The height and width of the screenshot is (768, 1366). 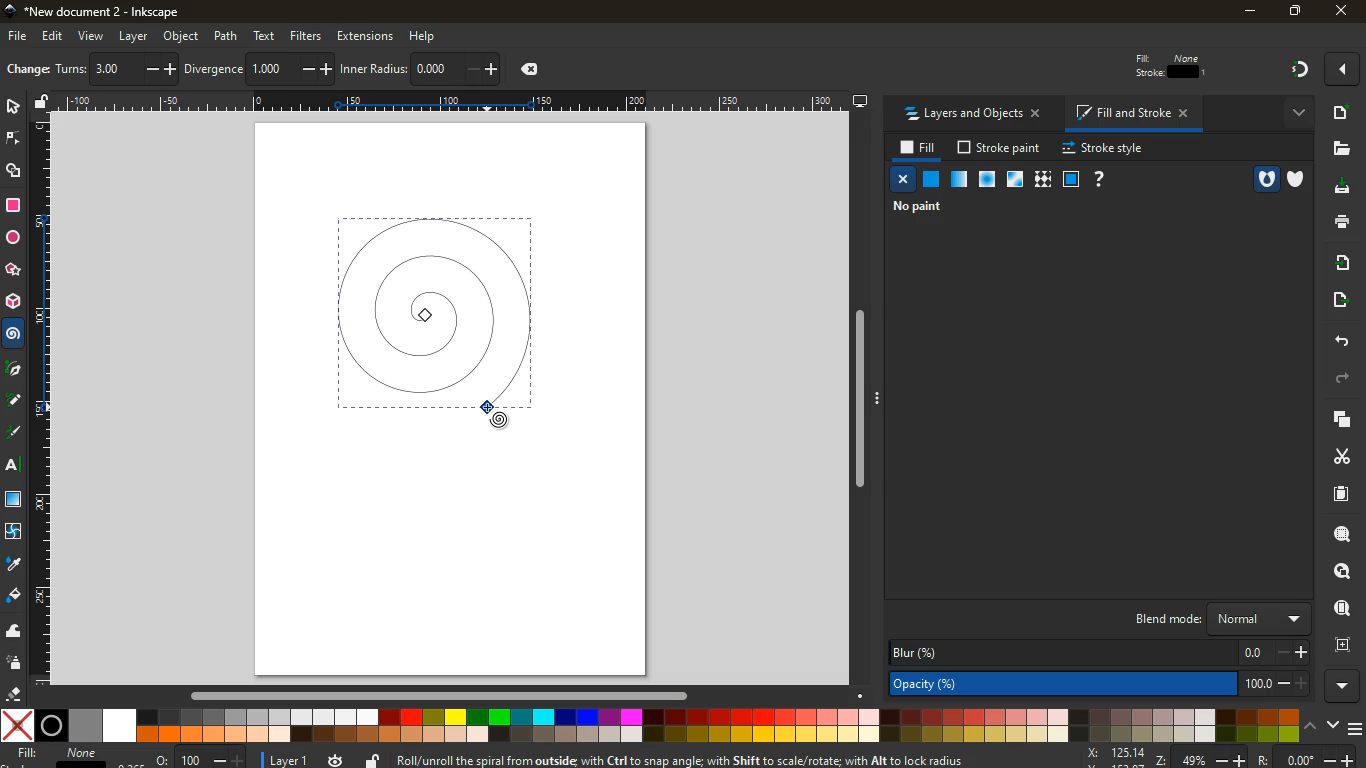 I want to click on inner radius, so click(x=421, y=68).